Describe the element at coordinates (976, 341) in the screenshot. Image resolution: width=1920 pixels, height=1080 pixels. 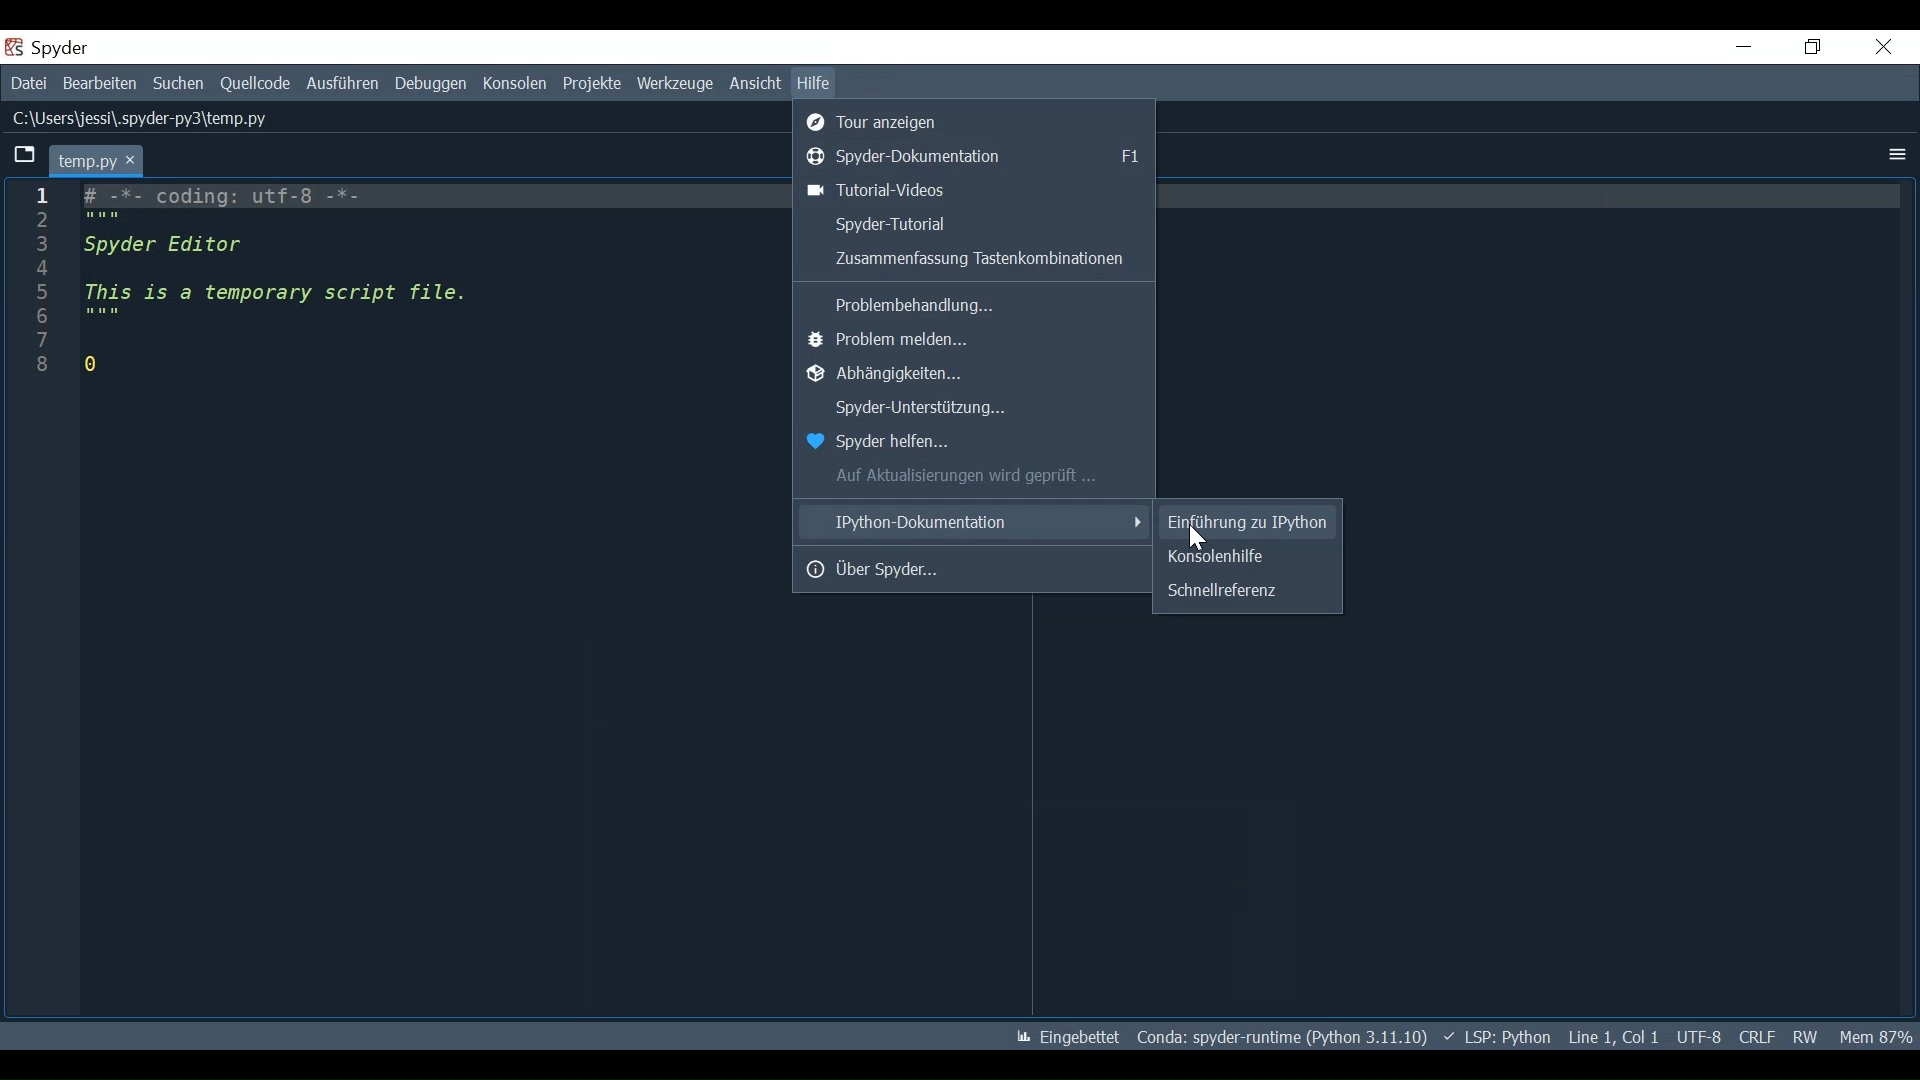
I see `Report problem` at that location.